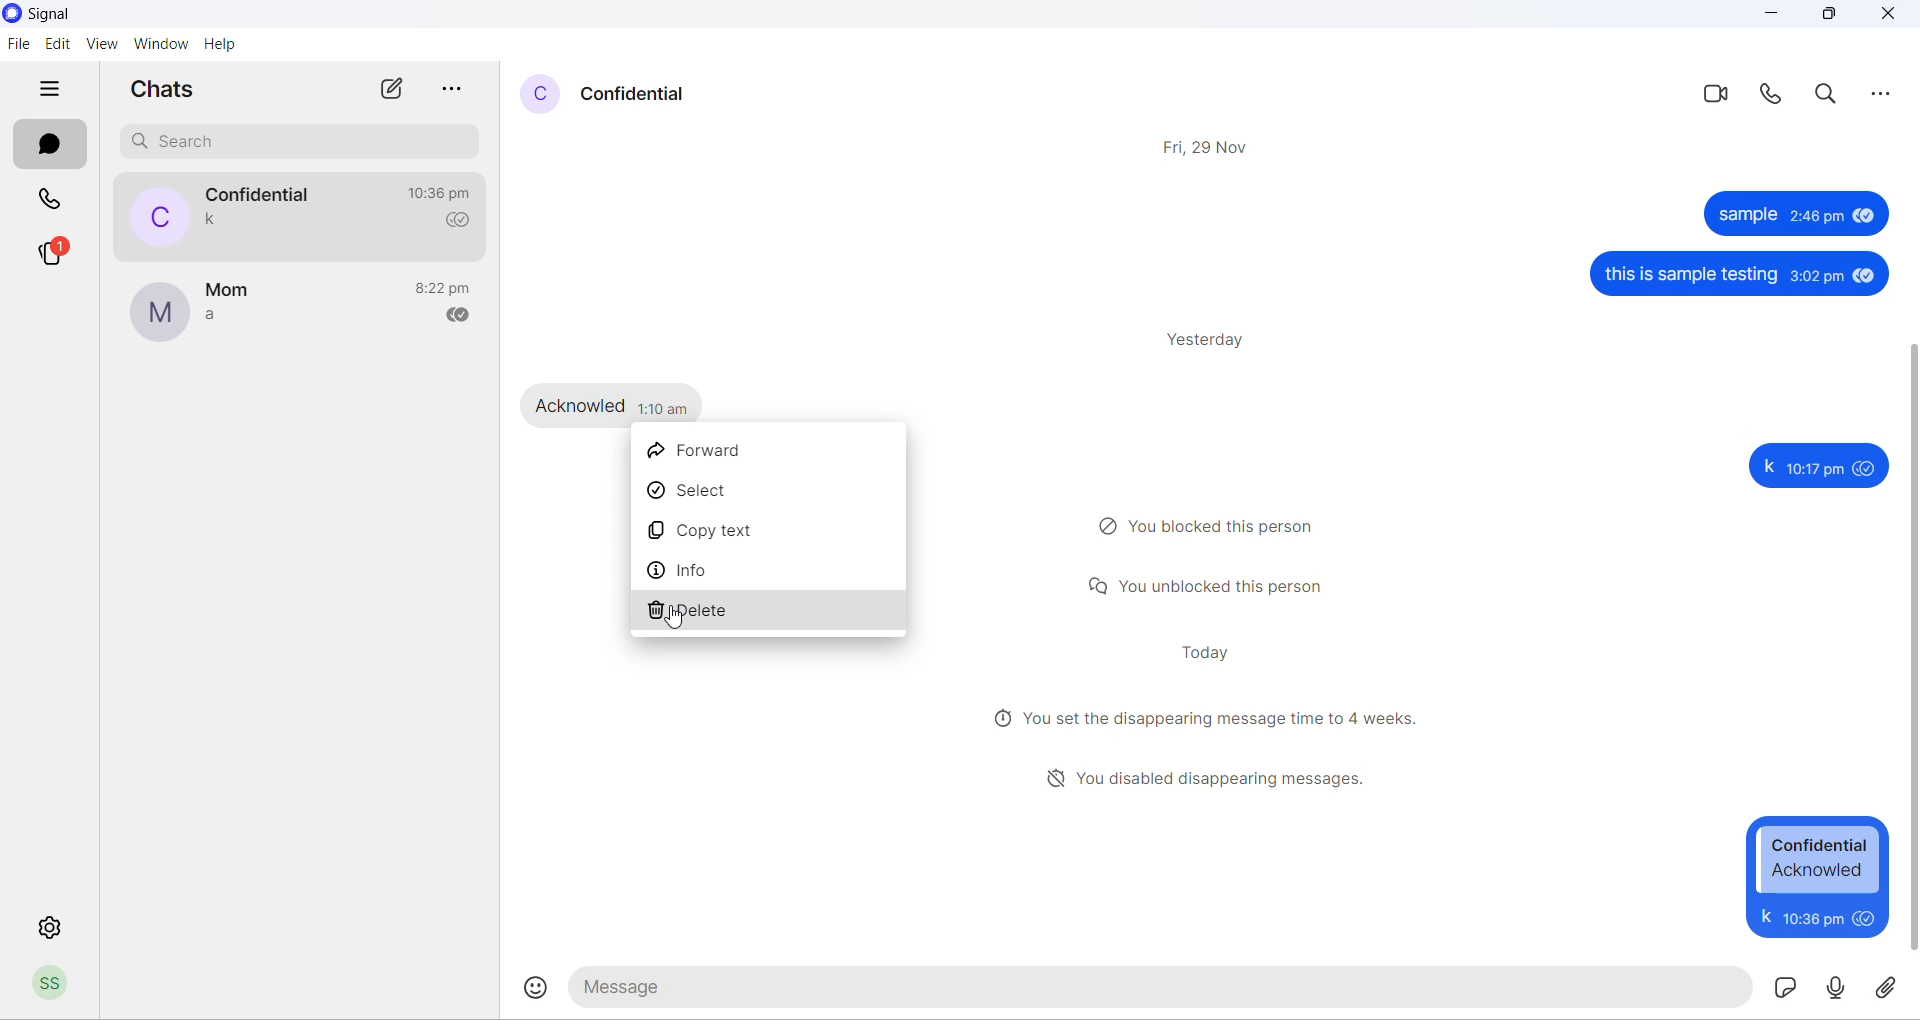 This screenshot has height=1020, width=1920. I want to click on Confidential Acknowled, so click(1820, 859).